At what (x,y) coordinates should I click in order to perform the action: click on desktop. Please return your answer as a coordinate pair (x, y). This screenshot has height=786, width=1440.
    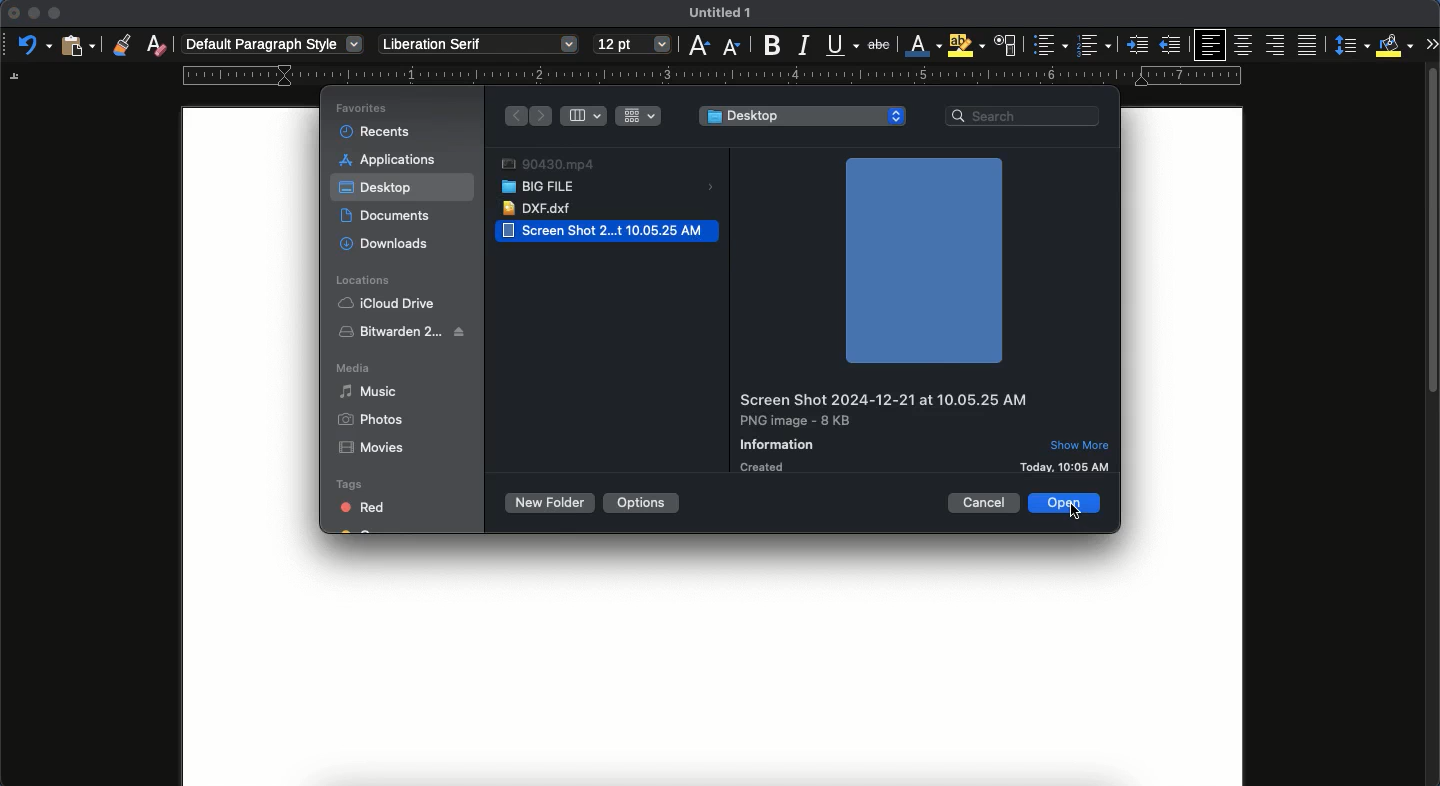
    Looking at the image, I should click on (803, 116).